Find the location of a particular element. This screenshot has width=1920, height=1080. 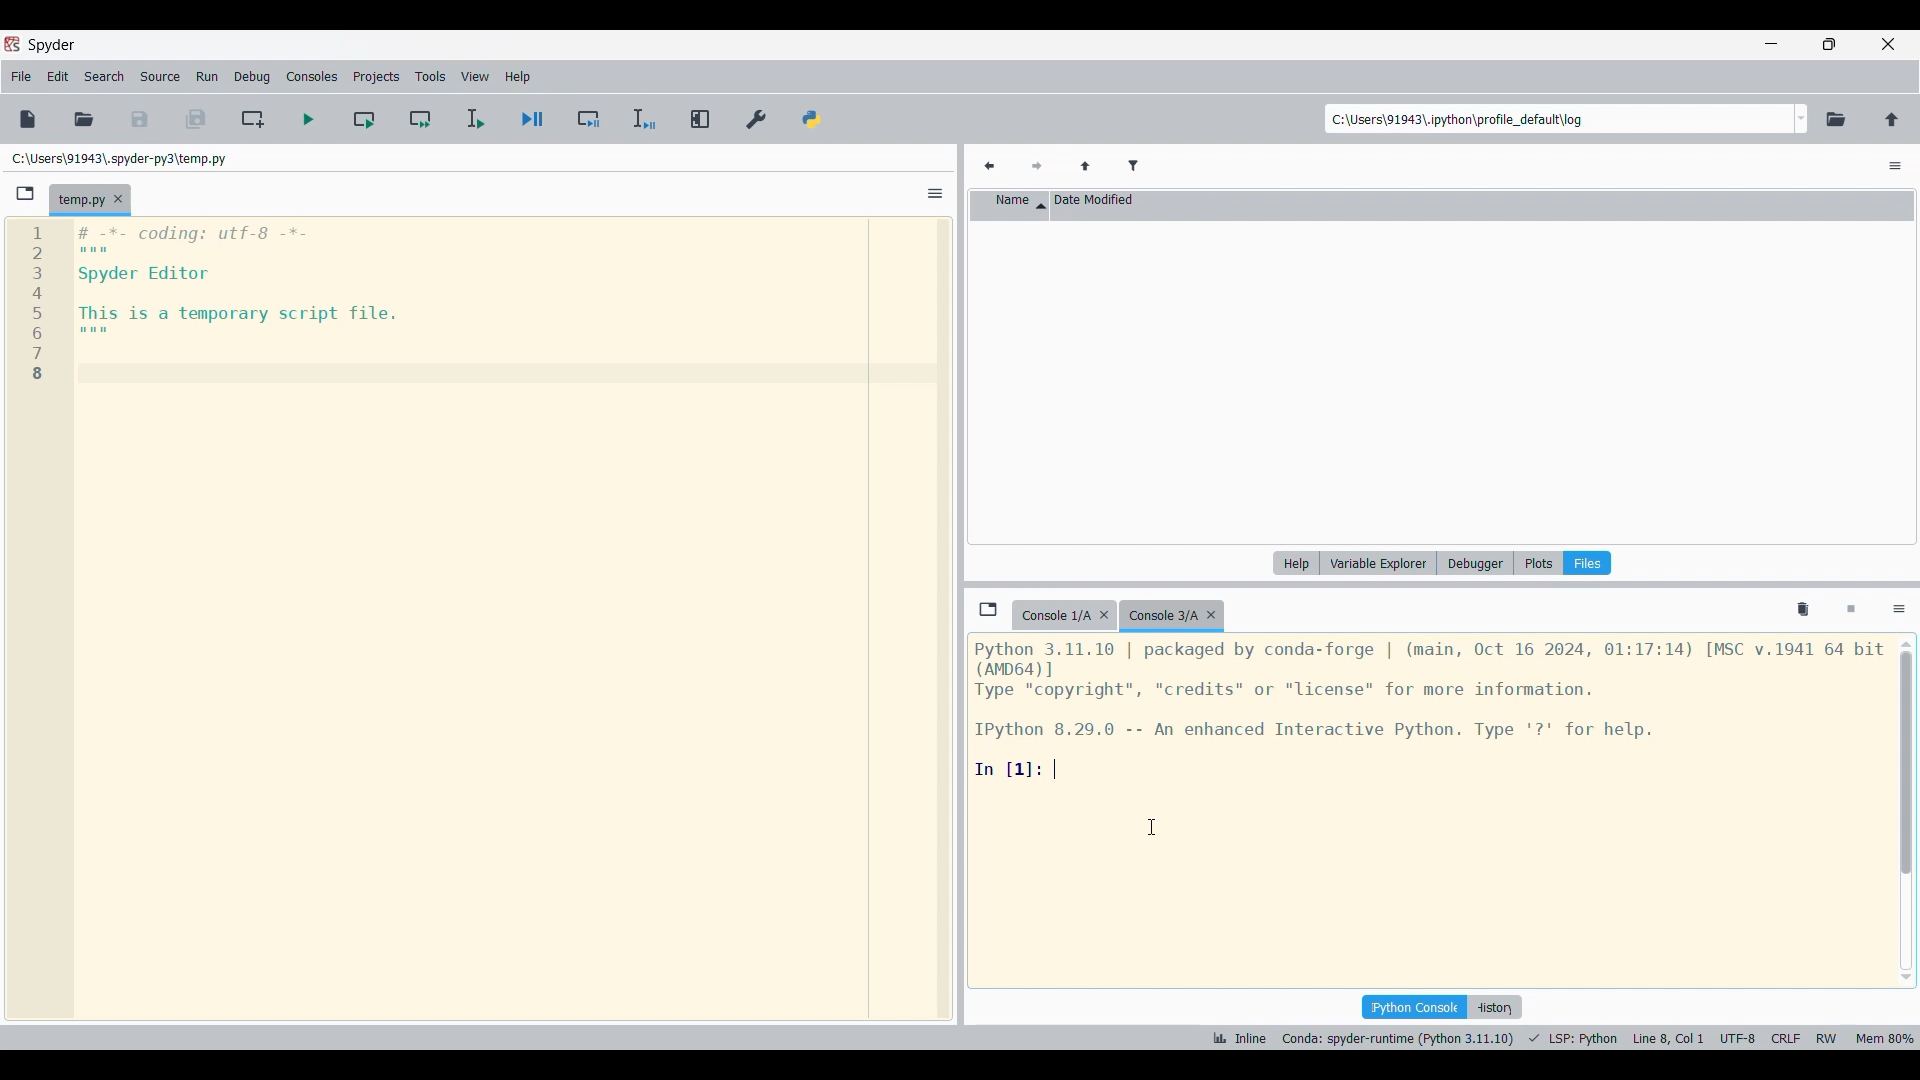

Run current cell and fo to next one is located at coordinates (420, 118).